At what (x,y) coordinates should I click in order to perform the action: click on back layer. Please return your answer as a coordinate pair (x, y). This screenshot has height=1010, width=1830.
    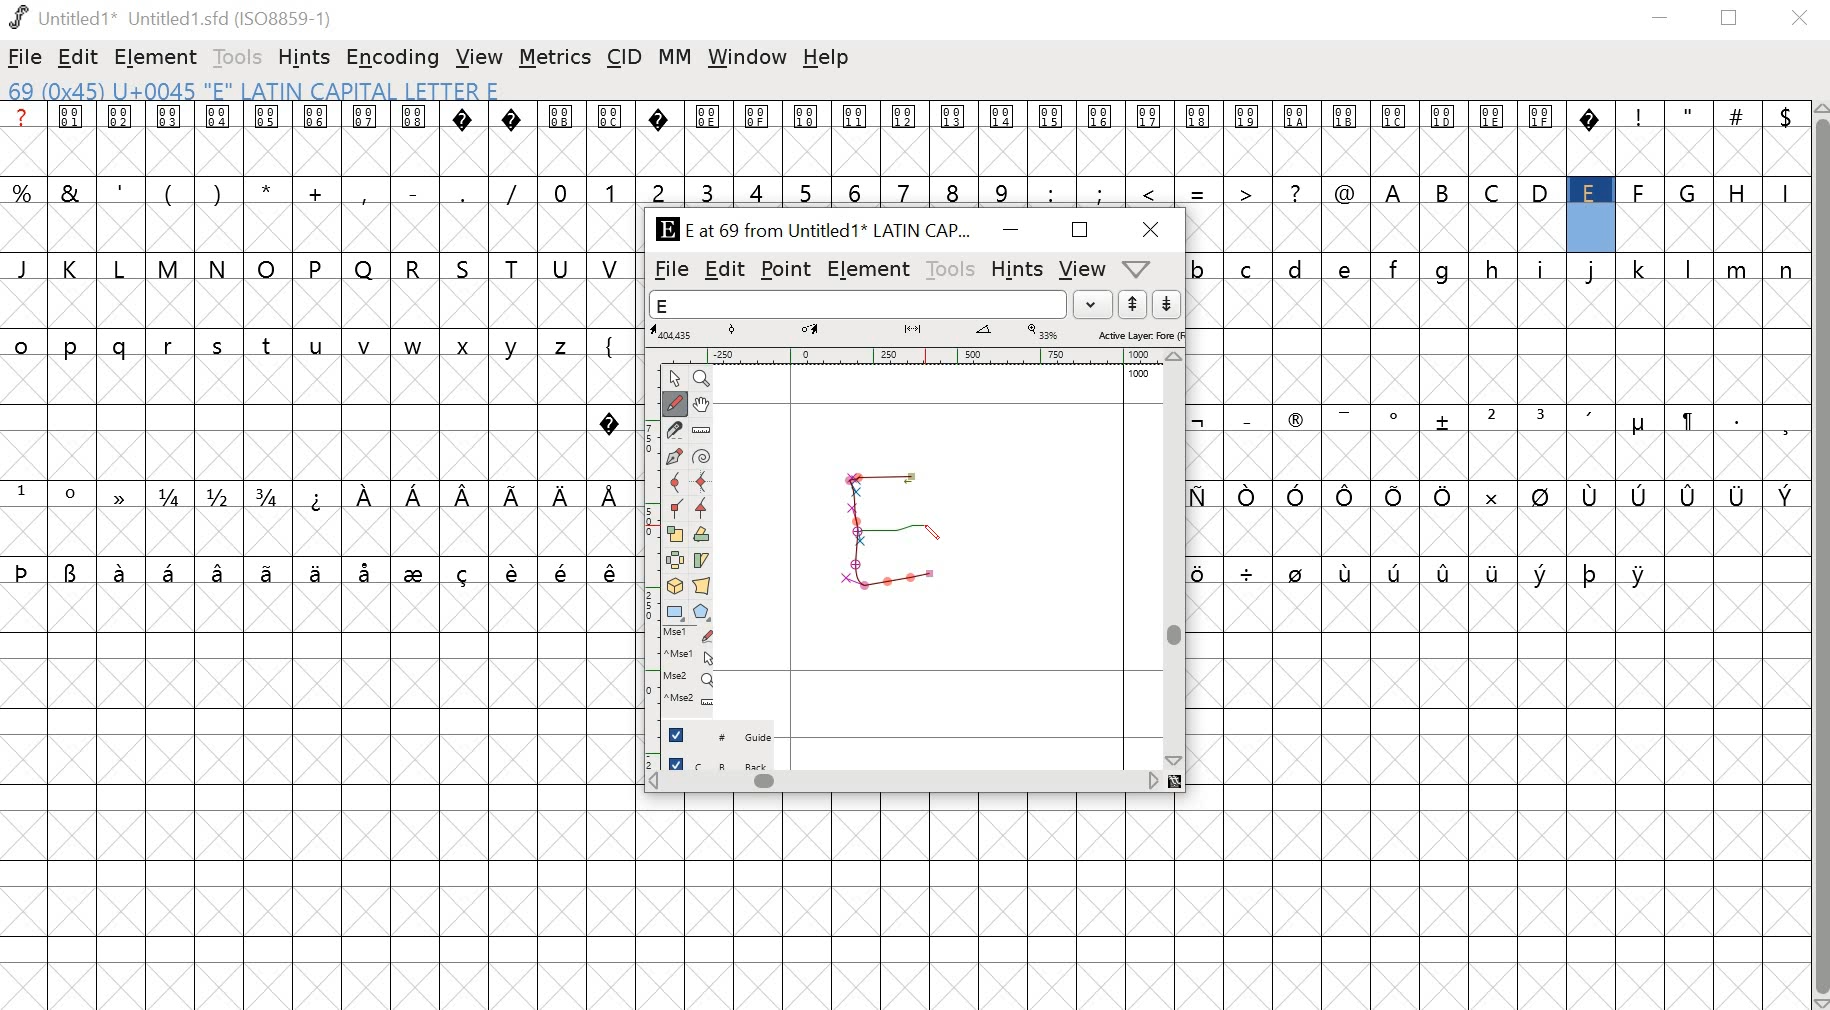
    Looking at the image, I should click on (719, 765).